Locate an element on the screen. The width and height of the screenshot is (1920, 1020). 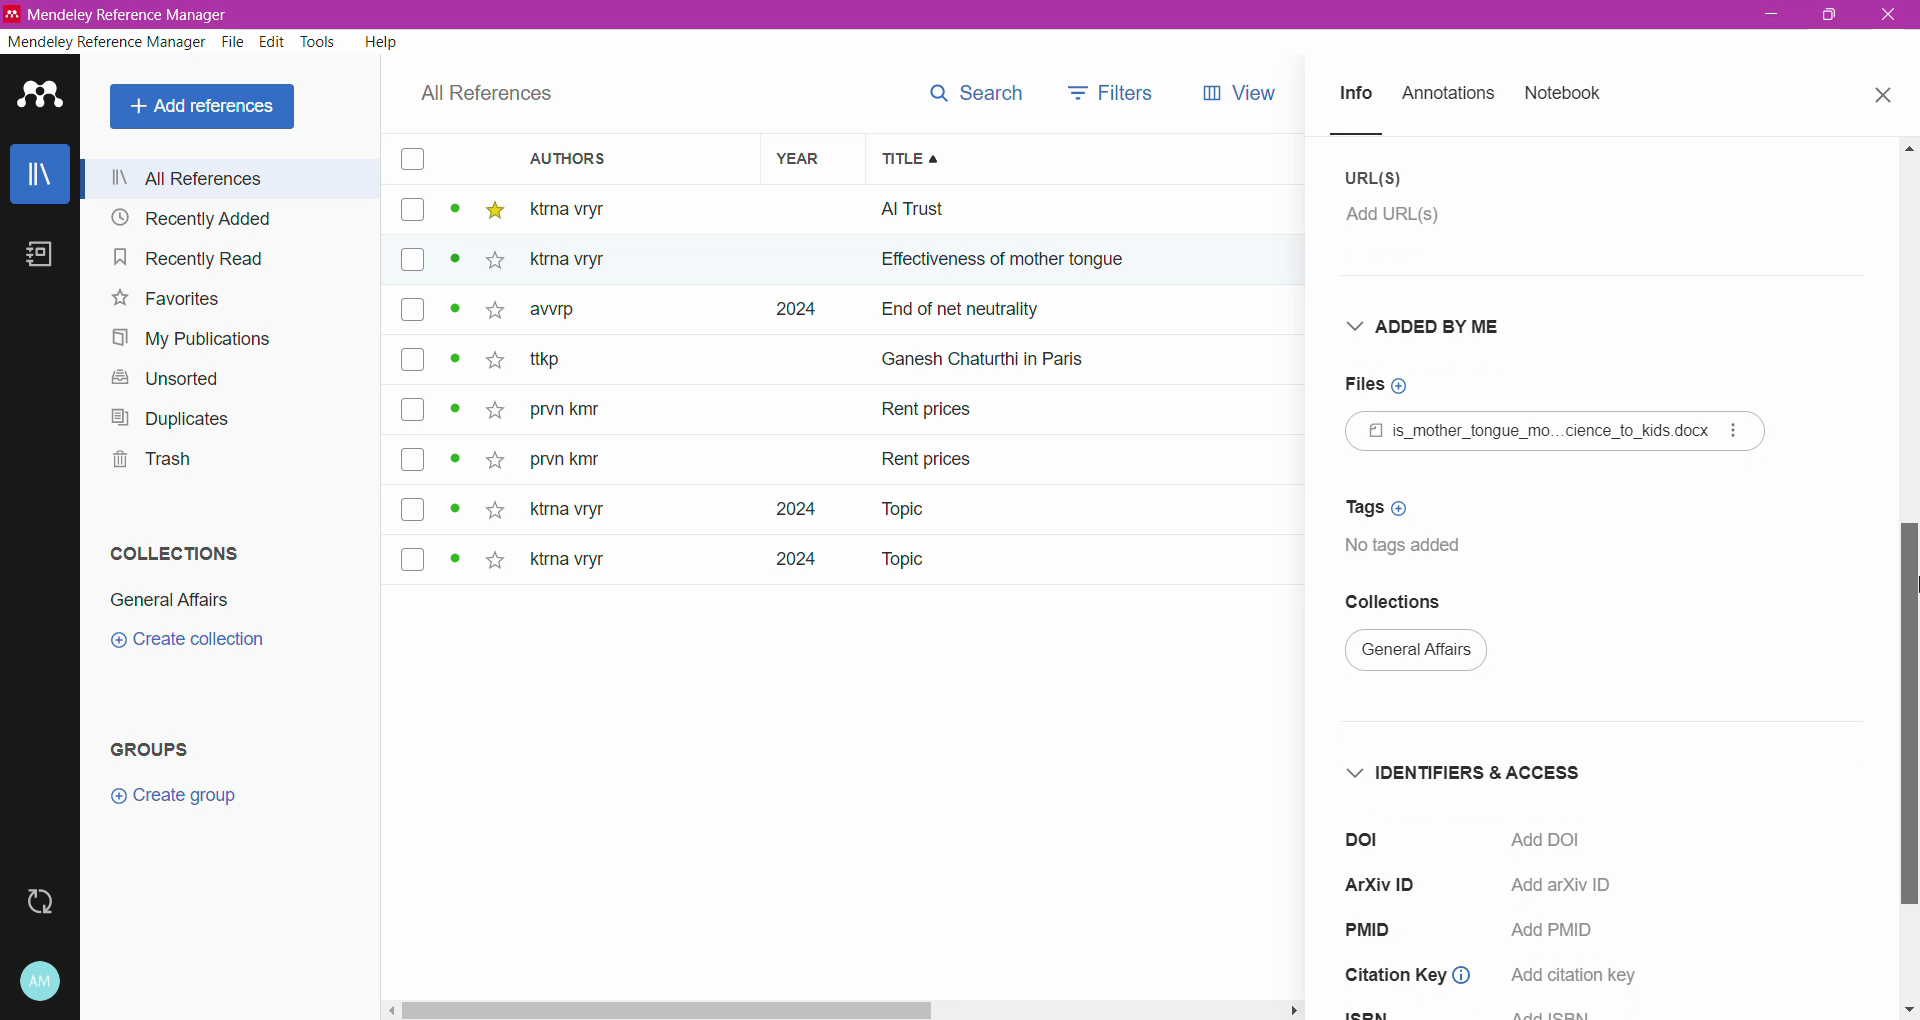
All References is located at coordinates (487, 94).